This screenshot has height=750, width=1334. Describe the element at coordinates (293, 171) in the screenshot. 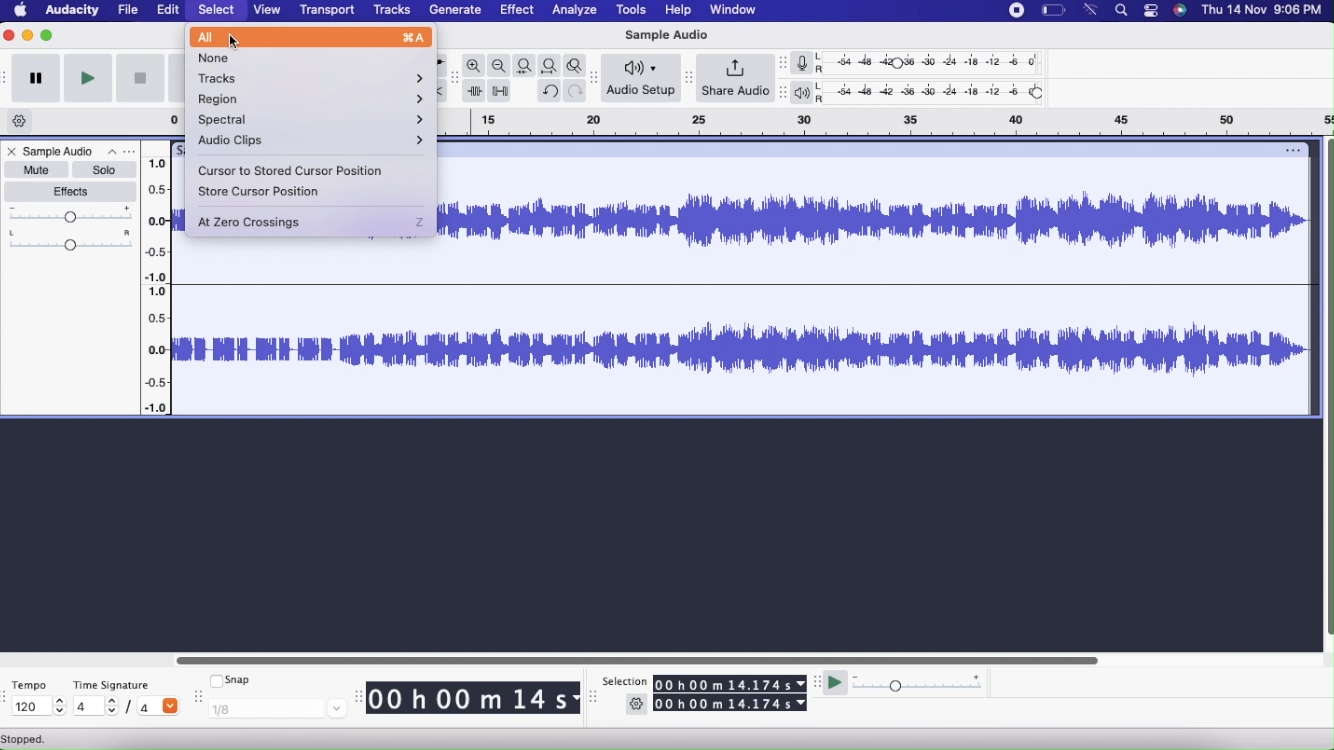

I see `Cursor to stored cursor position` at that location.